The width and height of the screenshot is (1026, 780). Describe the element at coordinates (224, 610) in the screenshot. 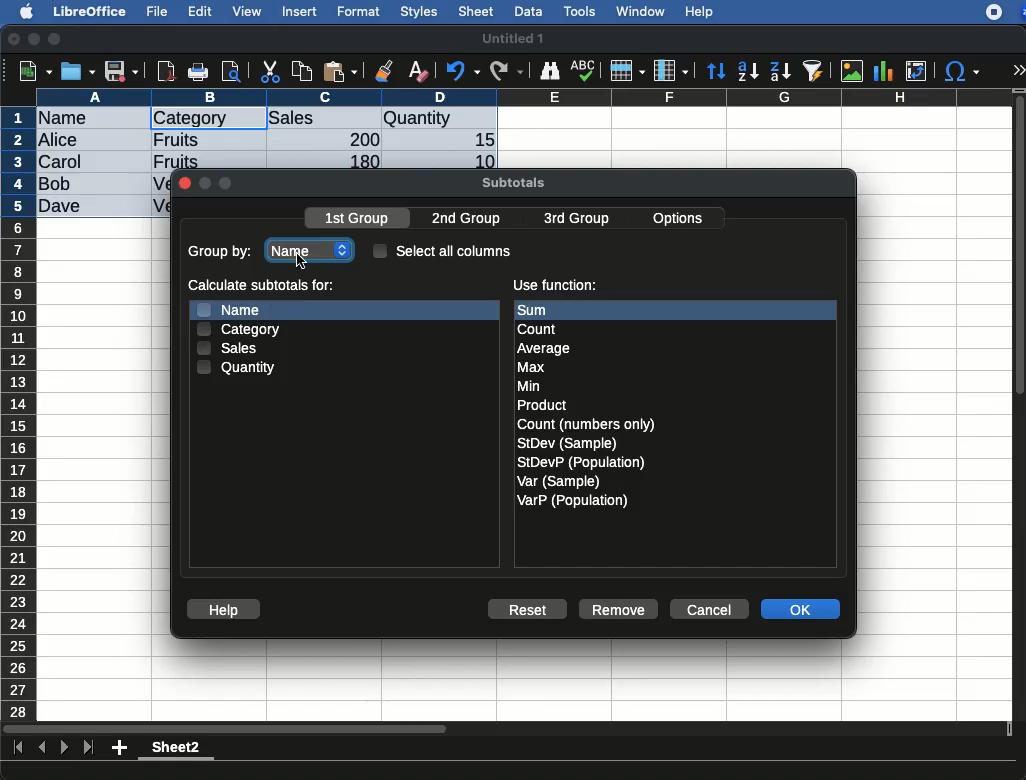

I see `help` at that location.